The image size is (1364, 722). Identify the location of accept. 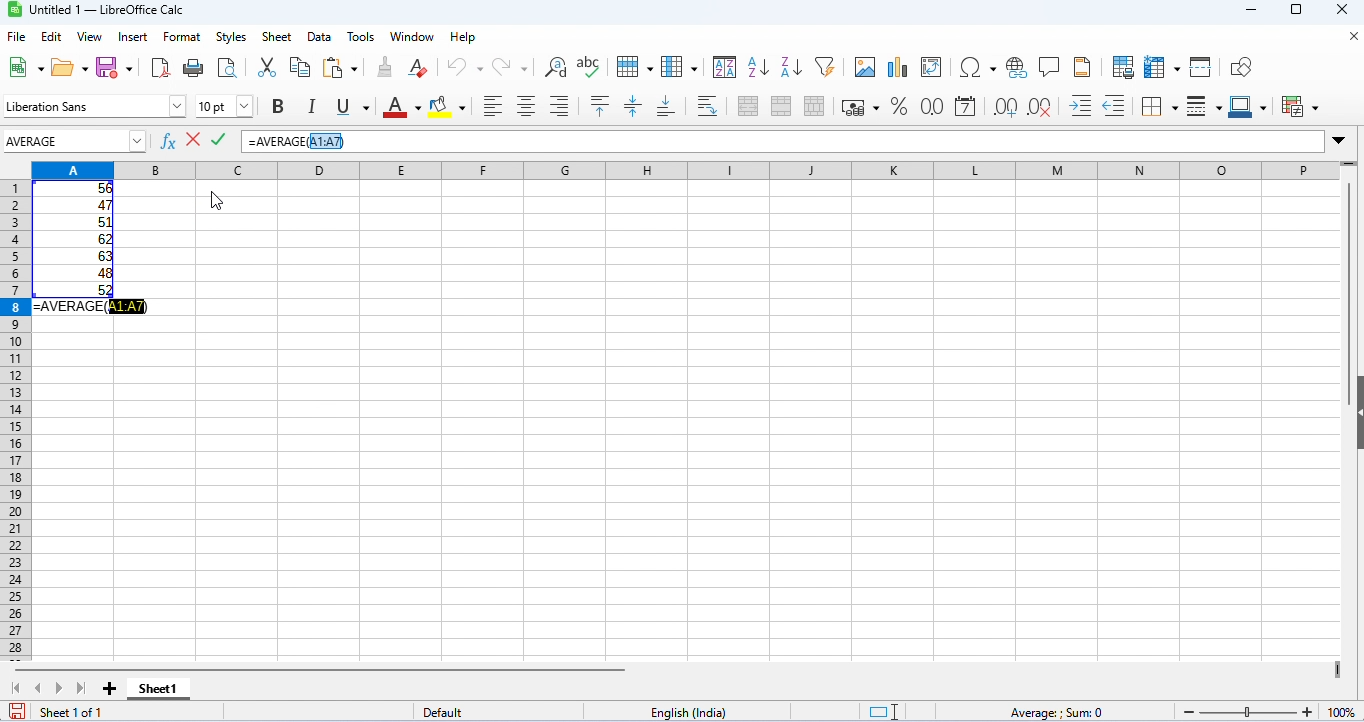
(219, 139).